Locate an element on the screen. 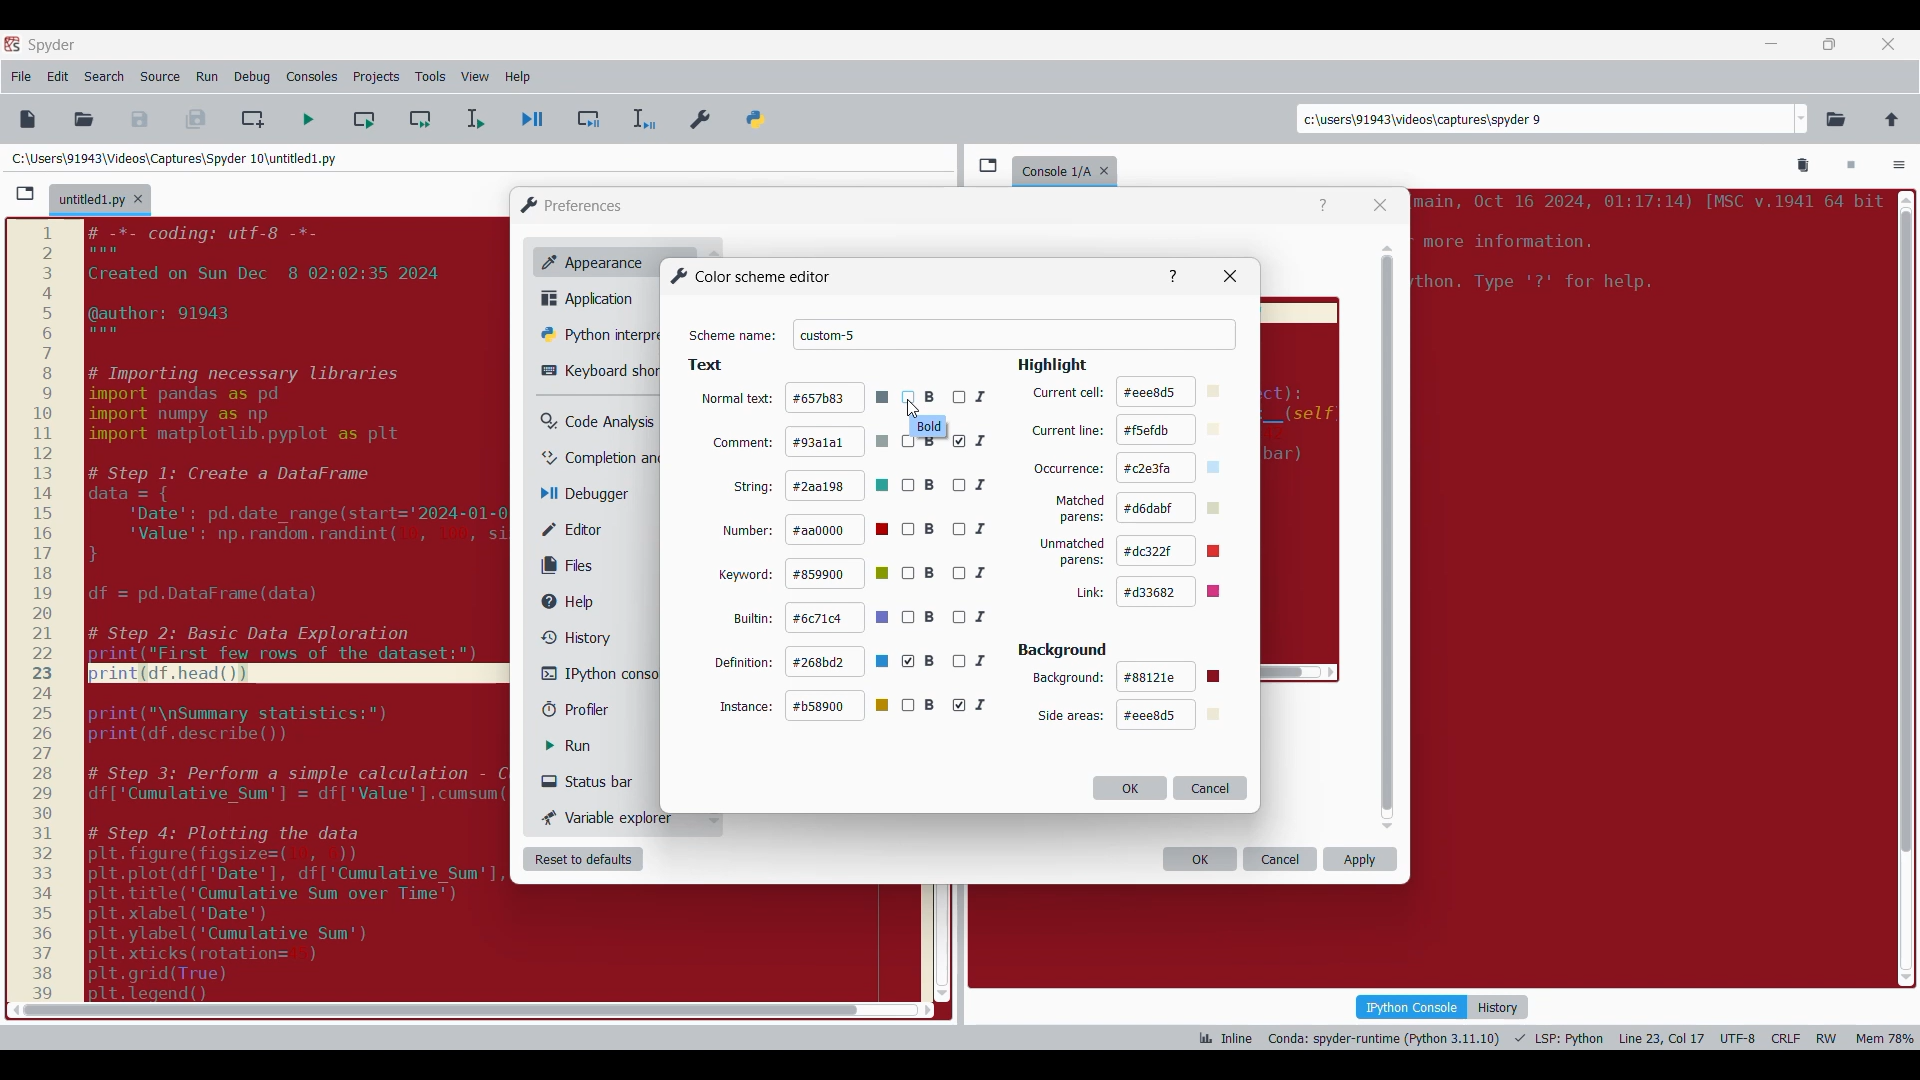 The image size is (1920, 1080). I is located at coordinates (977, 573).